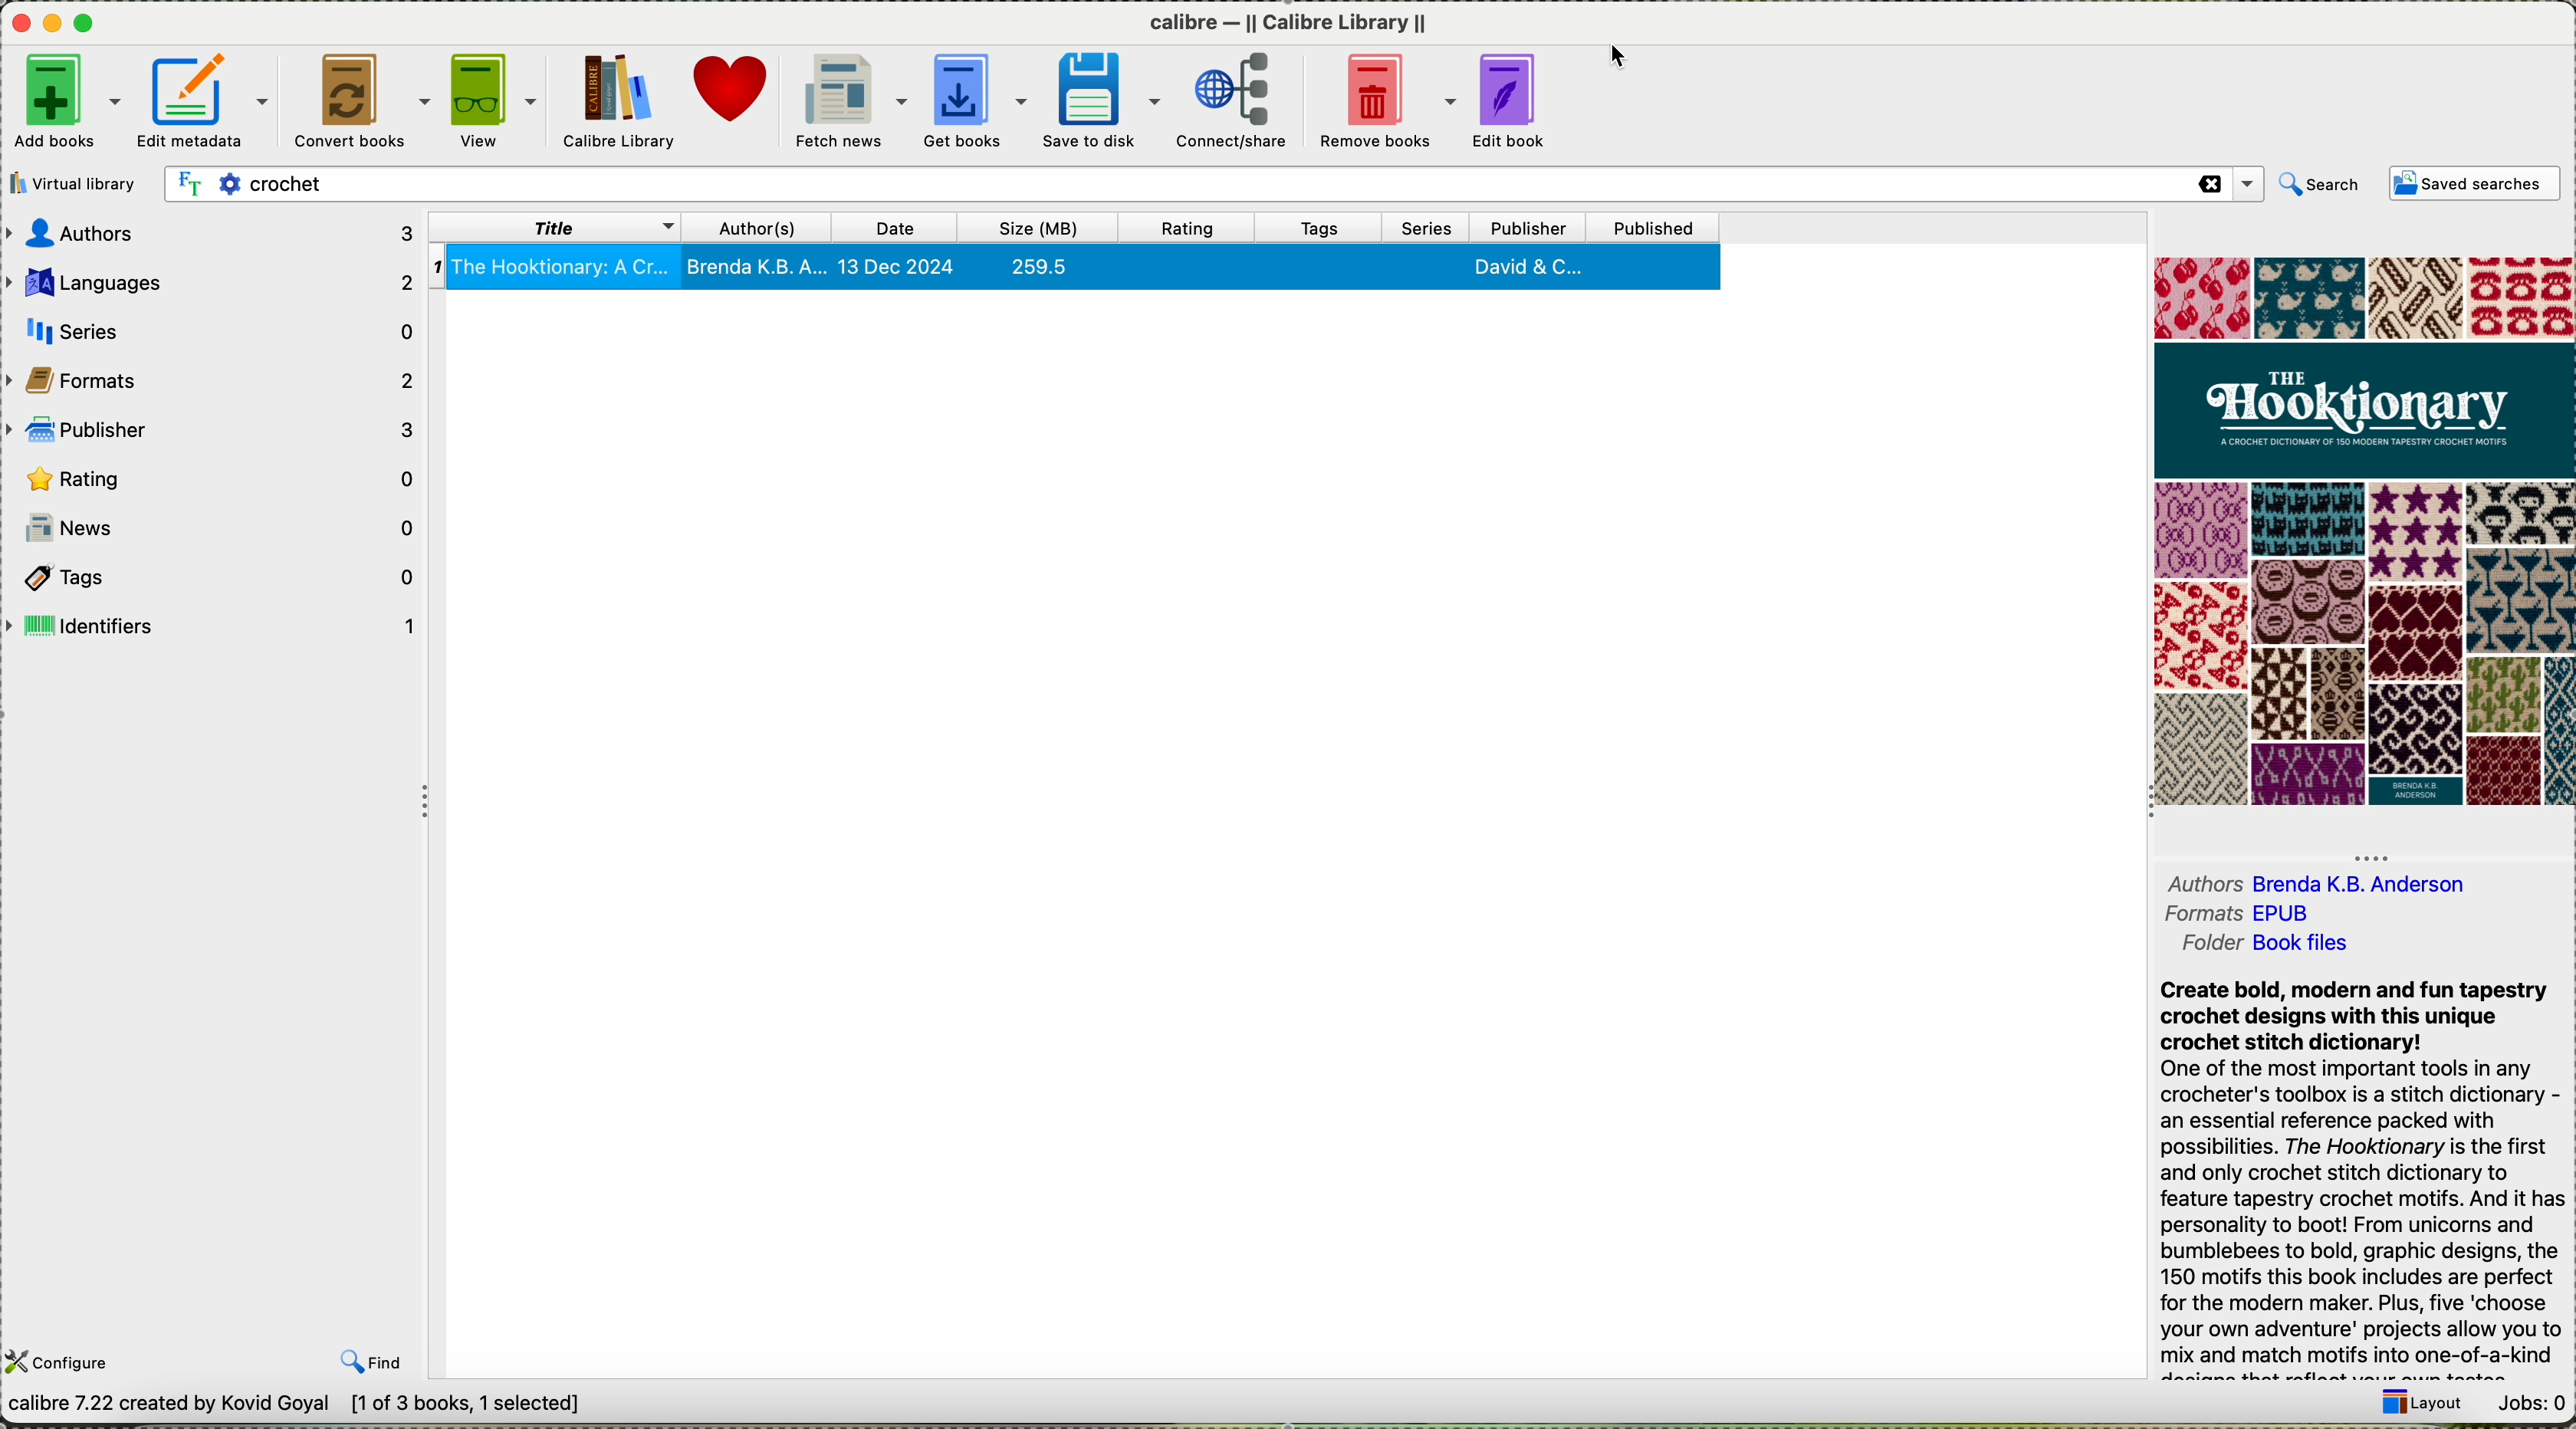 The height and width of the screenshot is (1429, 2576). I want to click on 13 Dec 2024, so click(902, 268).